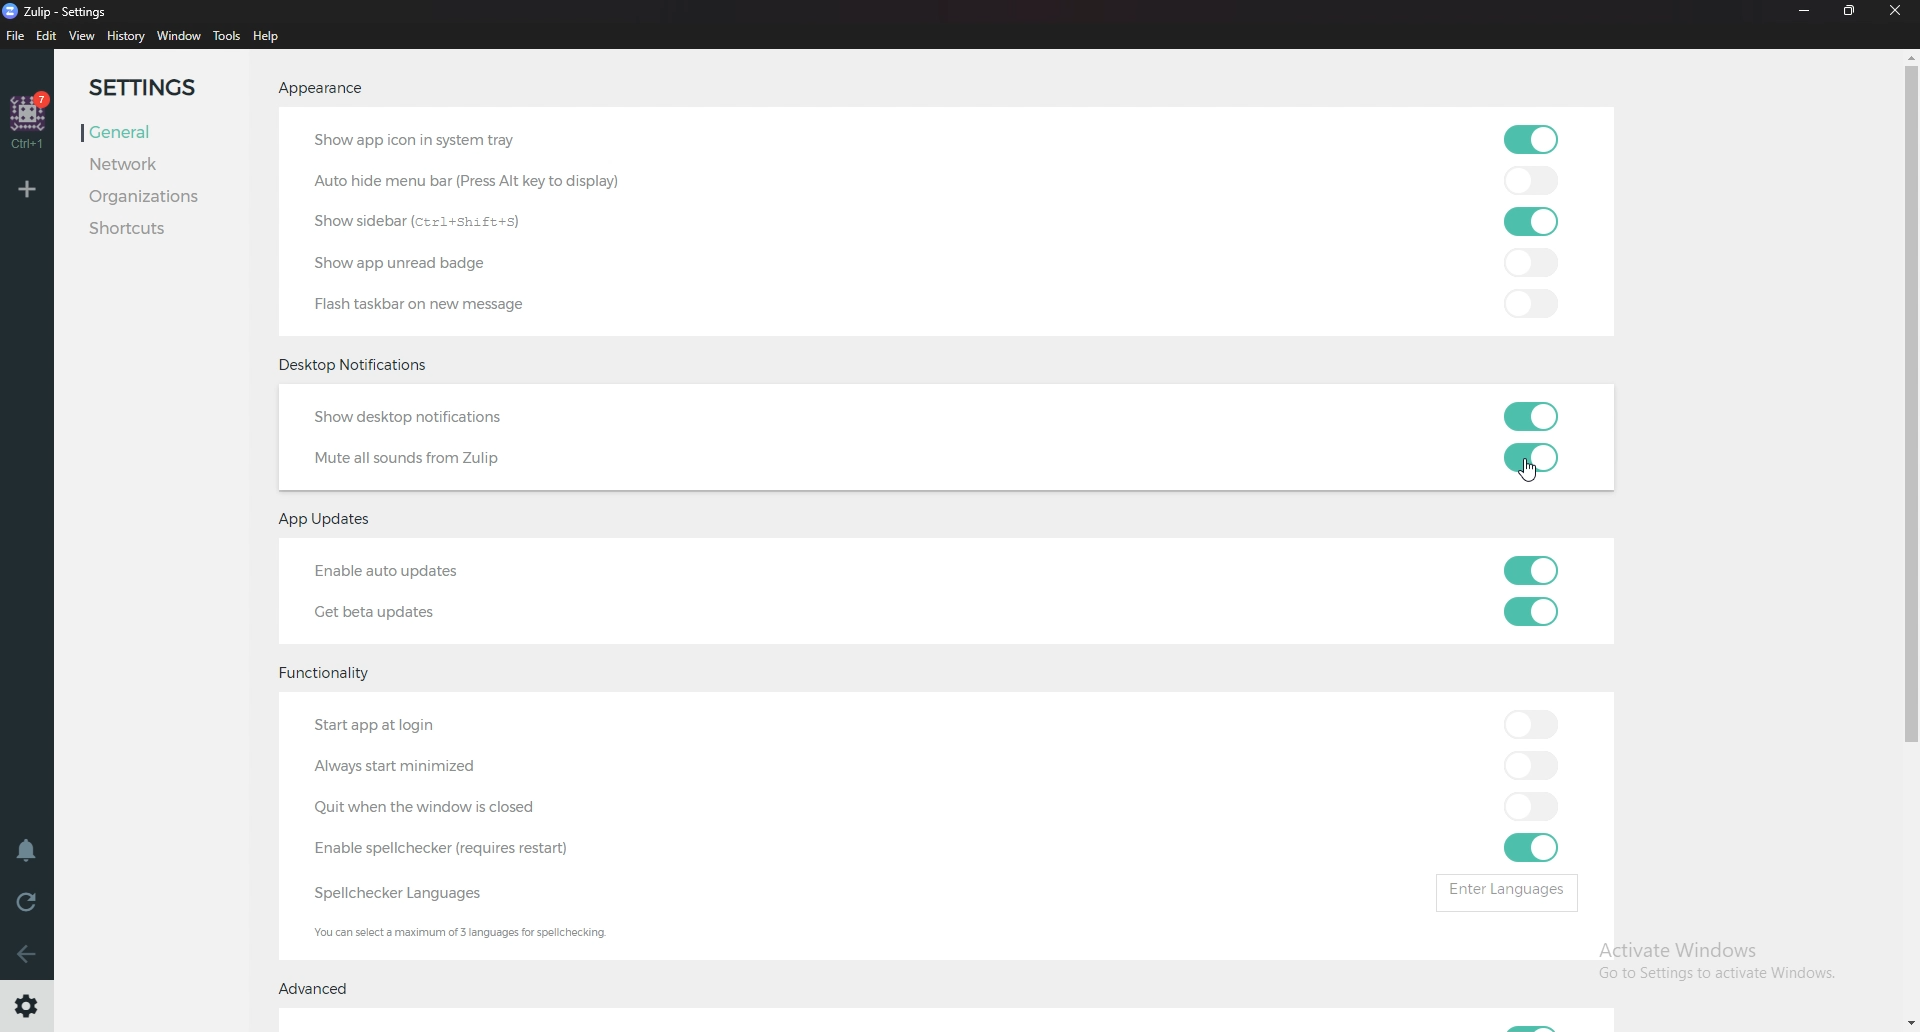 Image resolution: width=1920 pixels, height=1032 pixels. What do you see at coordinates (122, 165) in the screenshot?
I see `Network` at bounding box center [122, 165].